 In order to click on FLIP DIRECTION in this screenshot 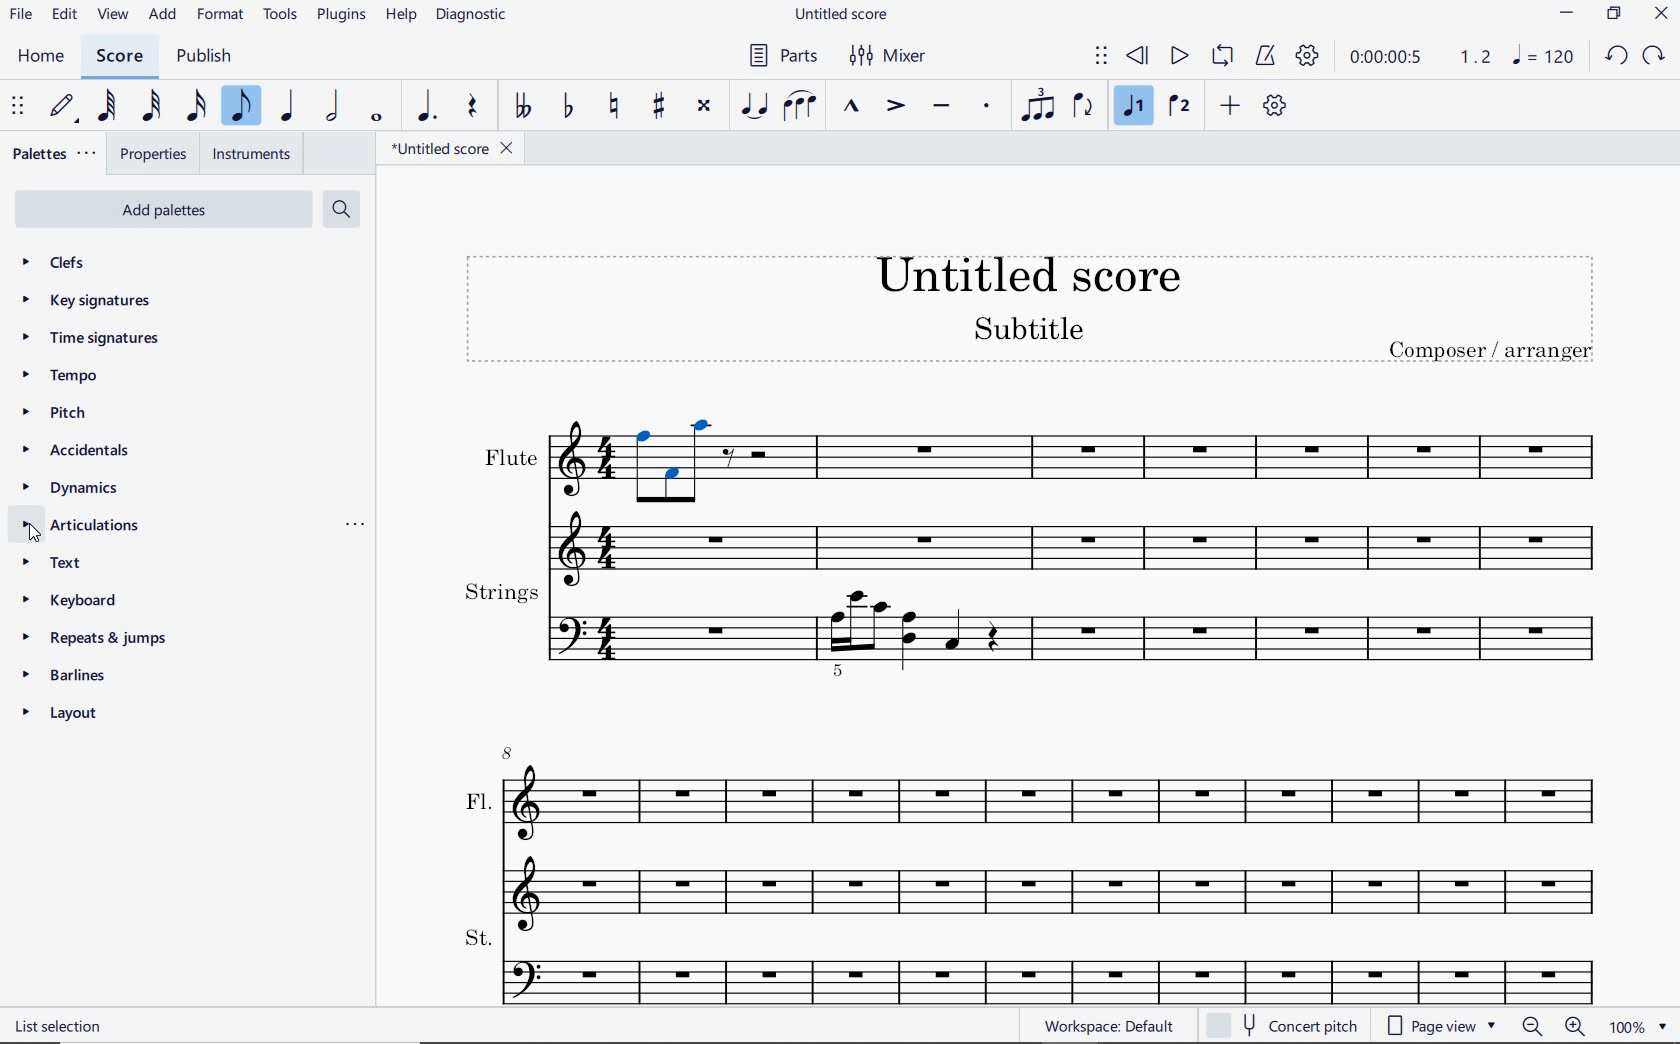, I will do `click(1082, 107)`.